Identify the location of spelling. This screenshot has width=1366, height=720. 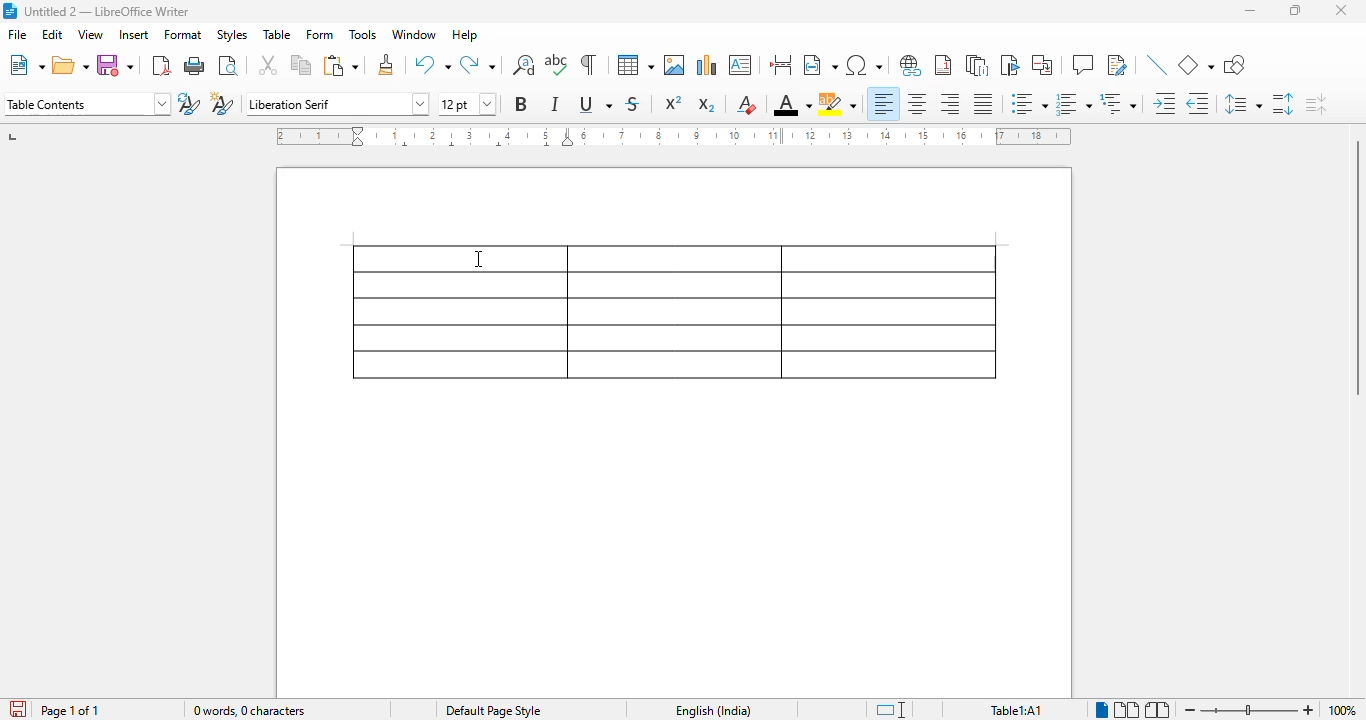
(557, 65).